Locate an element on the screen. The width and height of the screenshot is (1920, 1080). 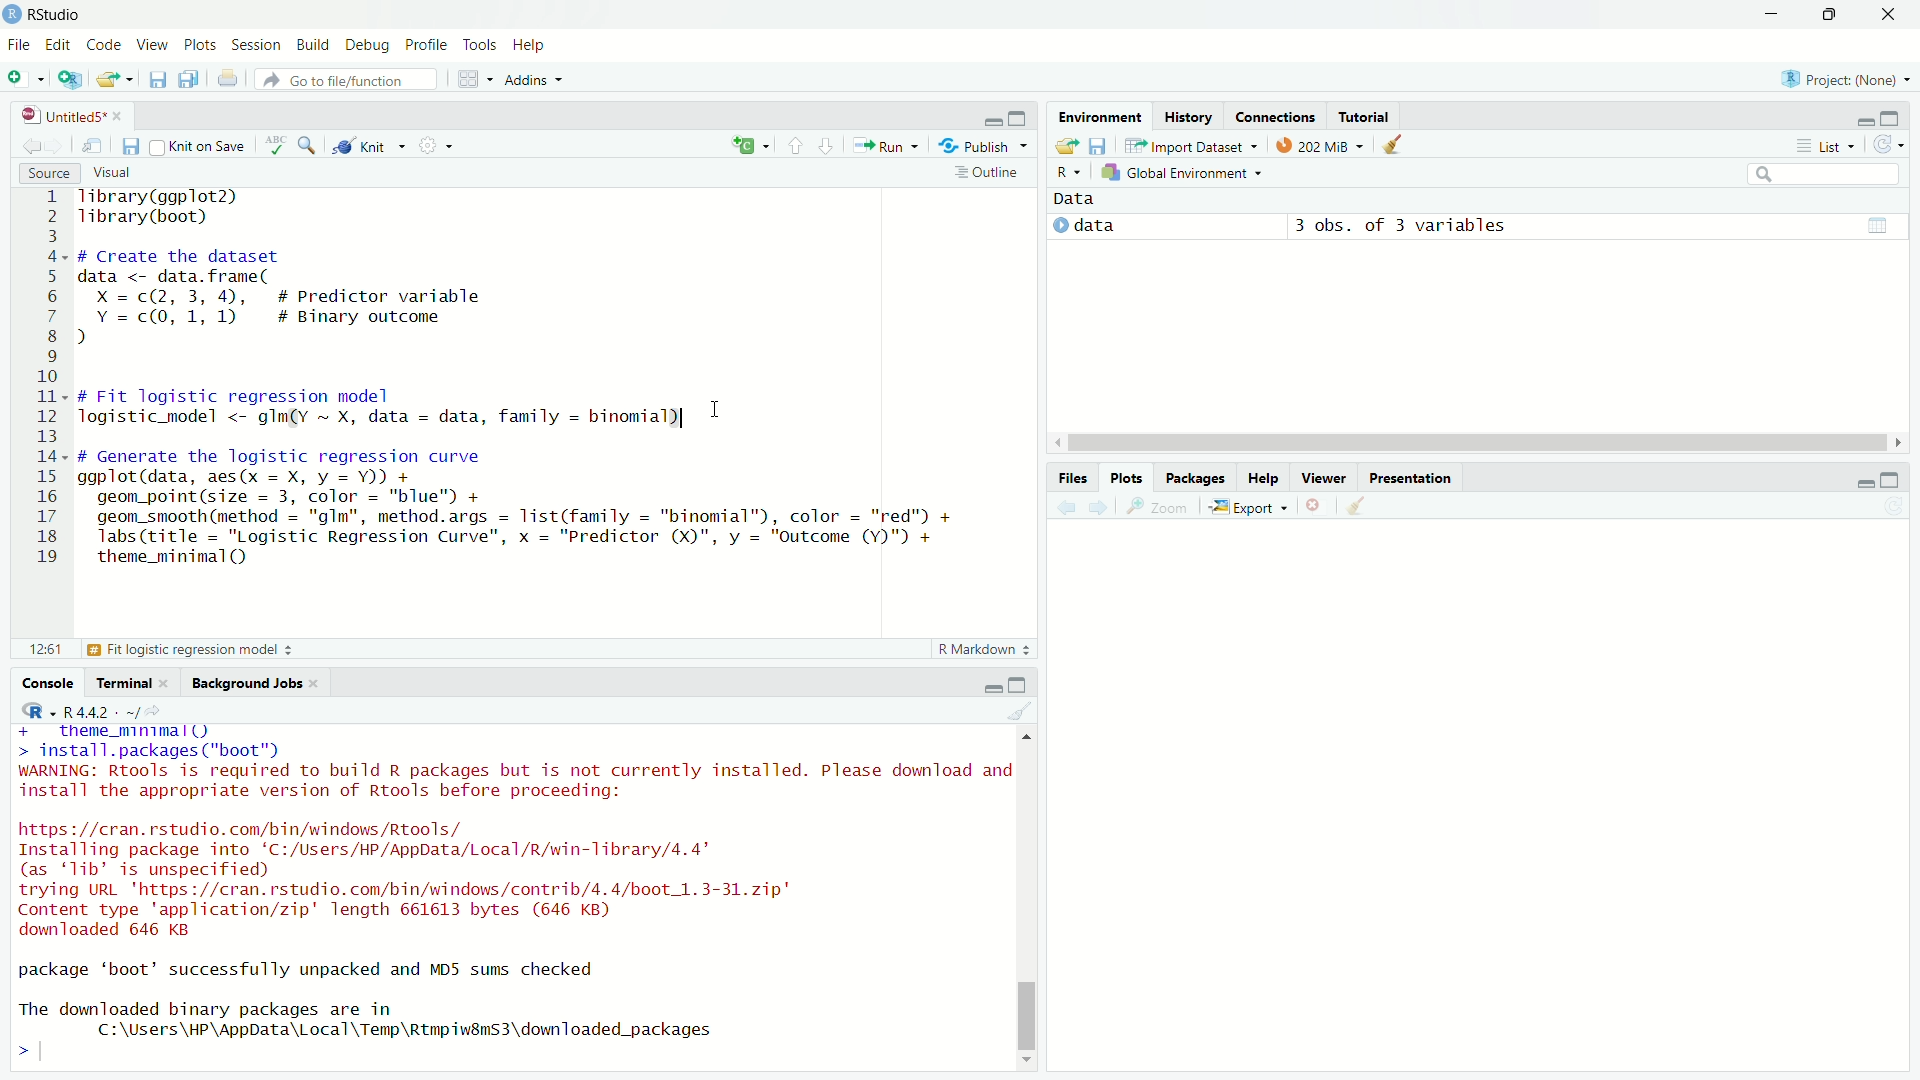
Zoom is located at coordinates (1155, 506).